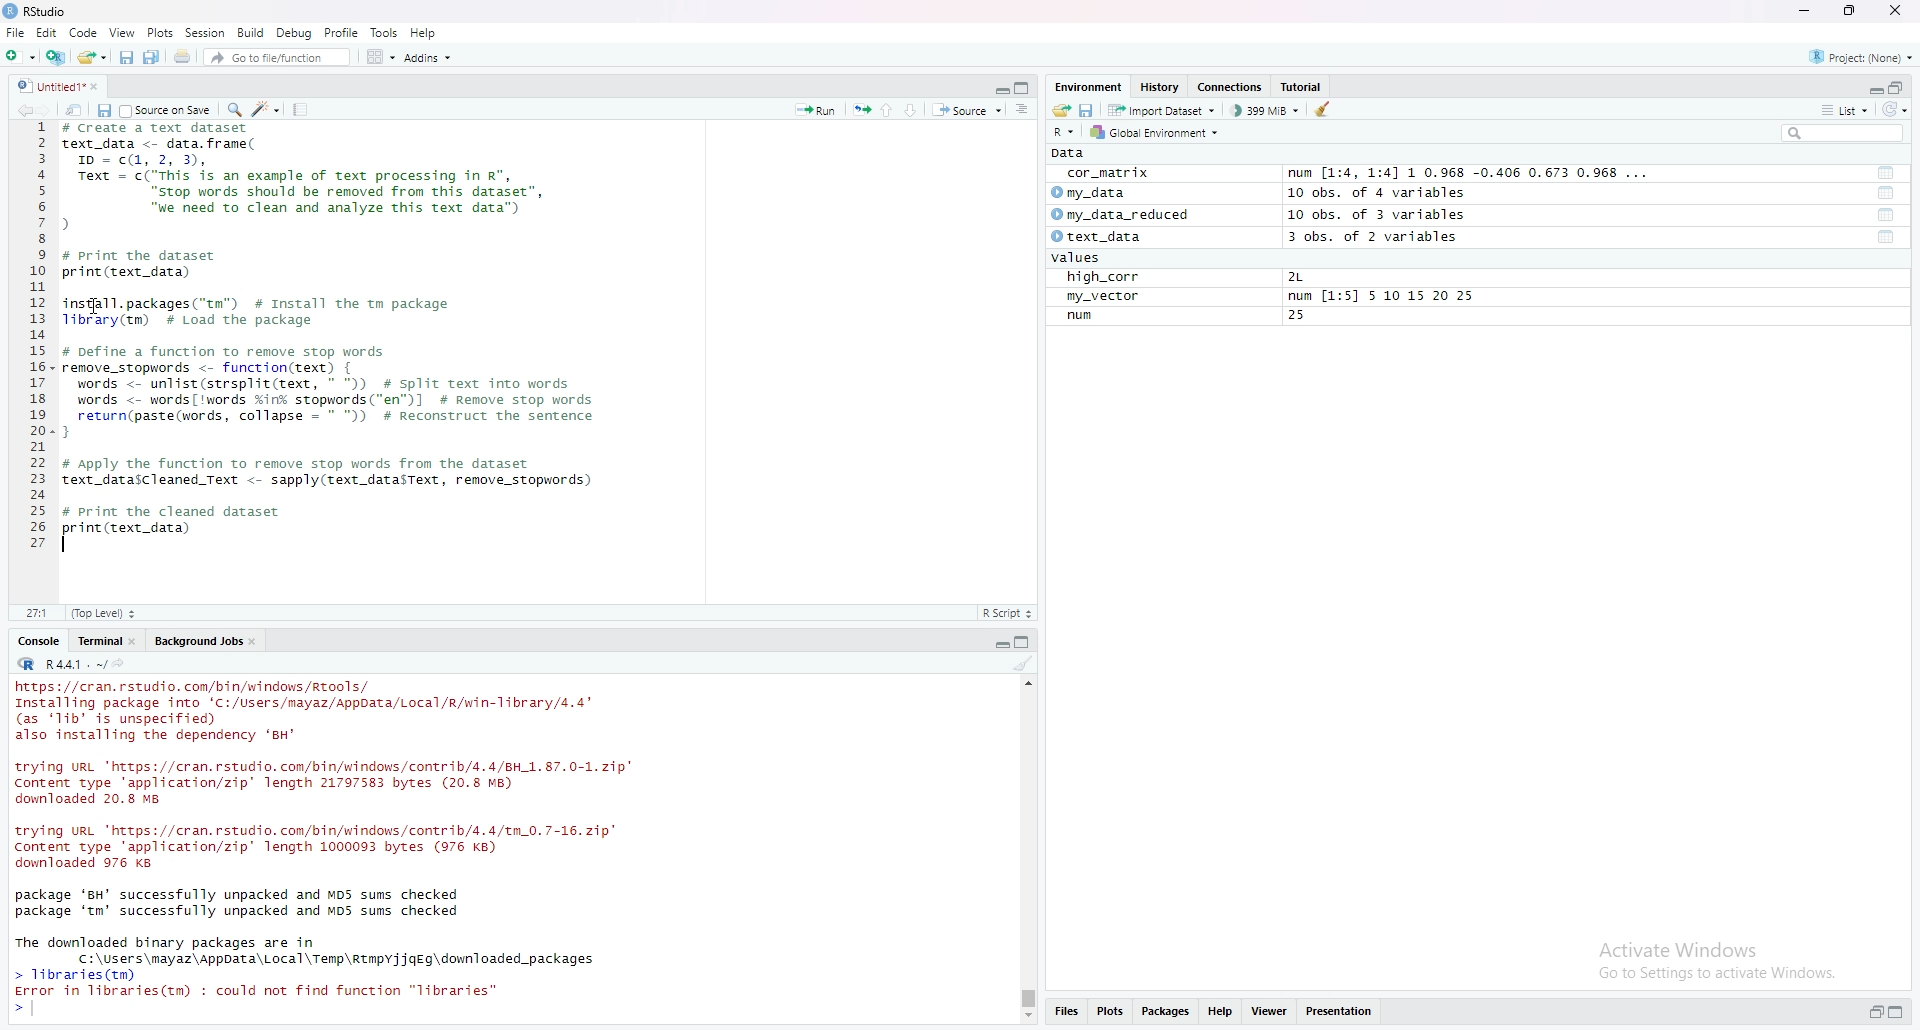  Describe the element at coordinates (157, 58) in the screenshot. I see `save all open documents` at that location.